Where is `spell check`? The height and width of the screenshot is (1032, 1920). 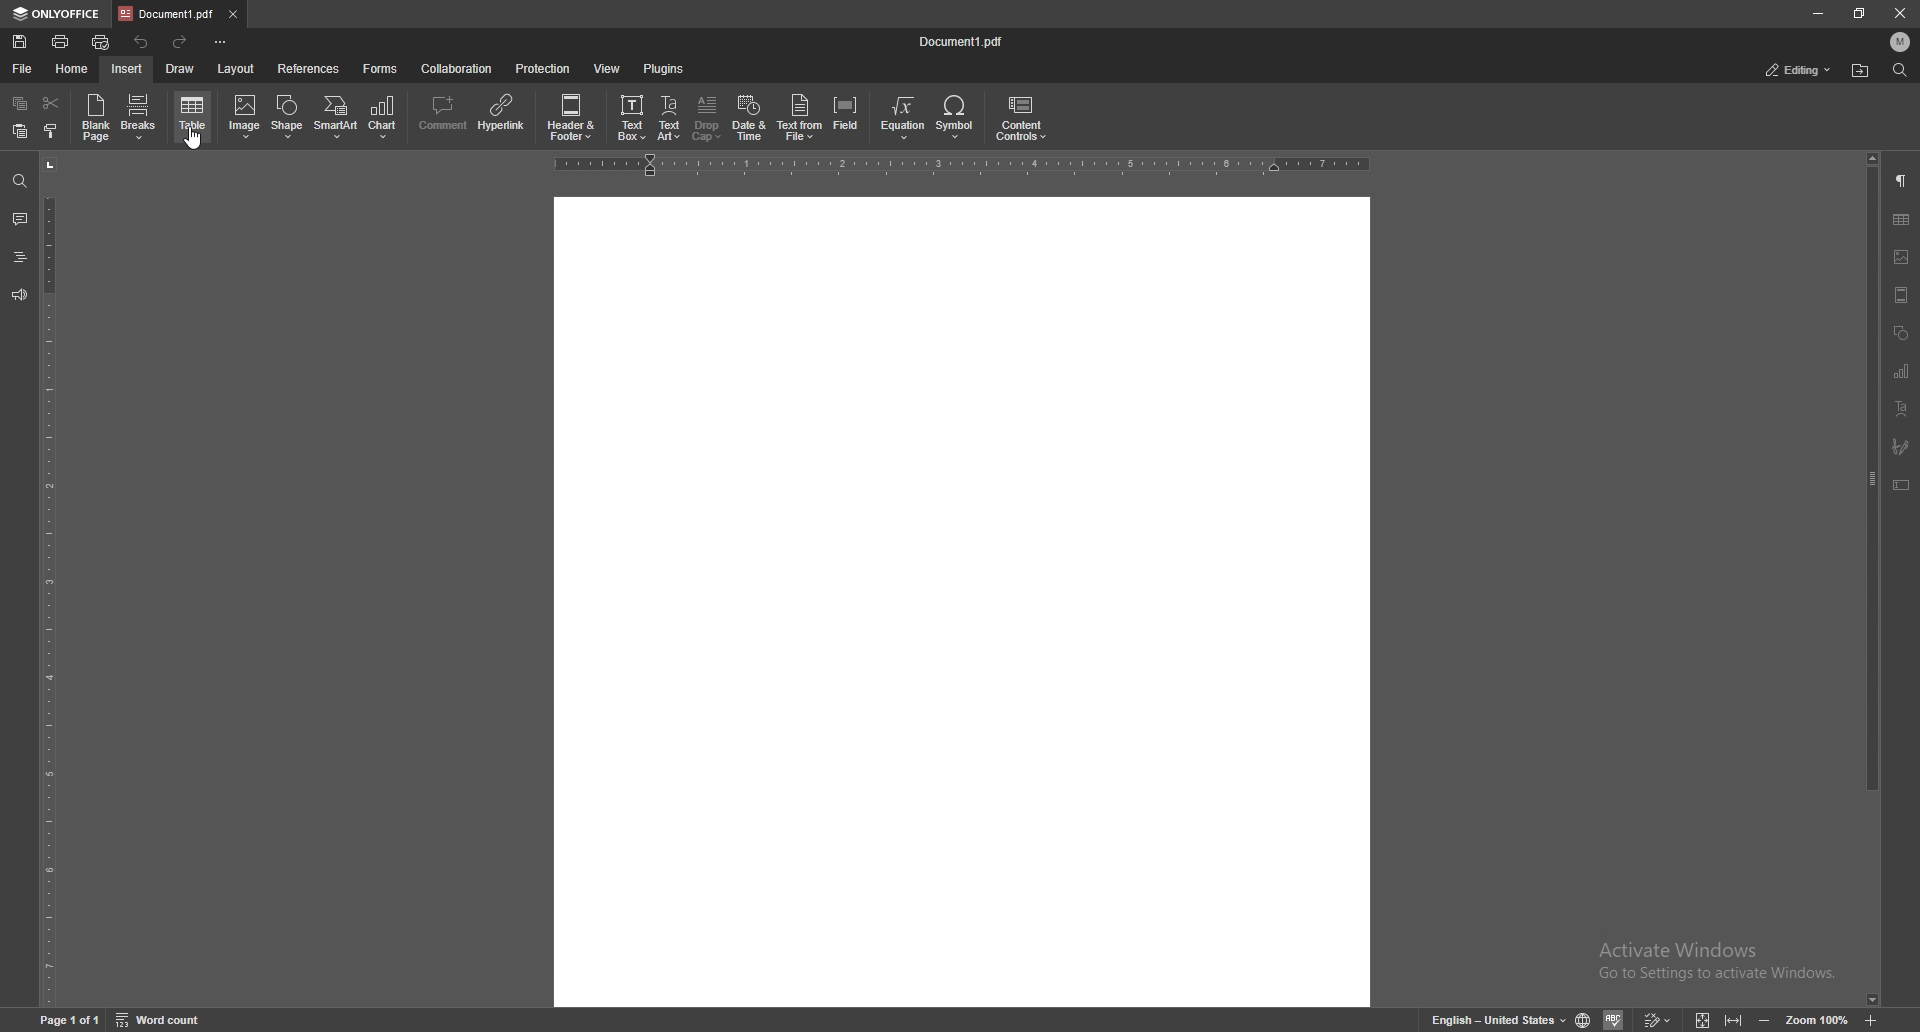 spell check is located at coordinates (1616, 1020).